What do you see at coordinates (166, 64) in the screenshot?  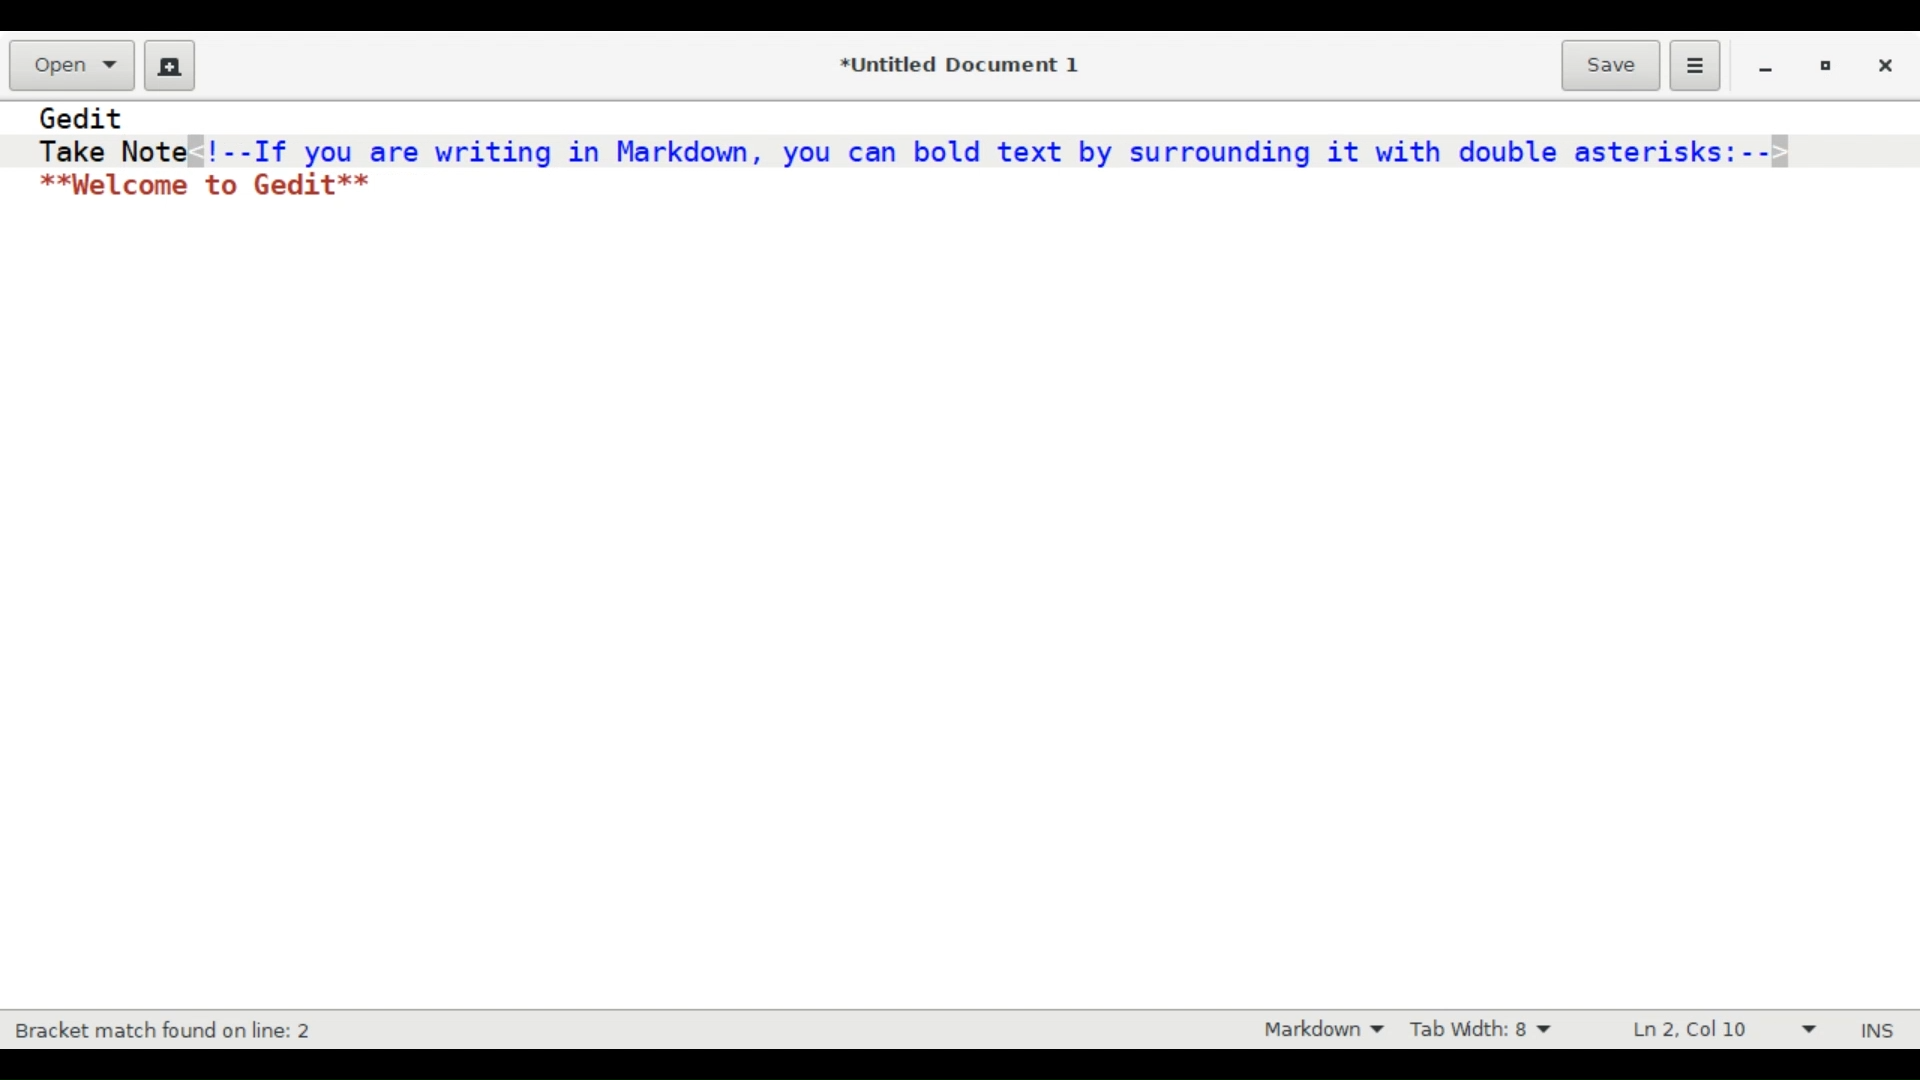 I see `Create a new File` at bounding box center [166, 64].